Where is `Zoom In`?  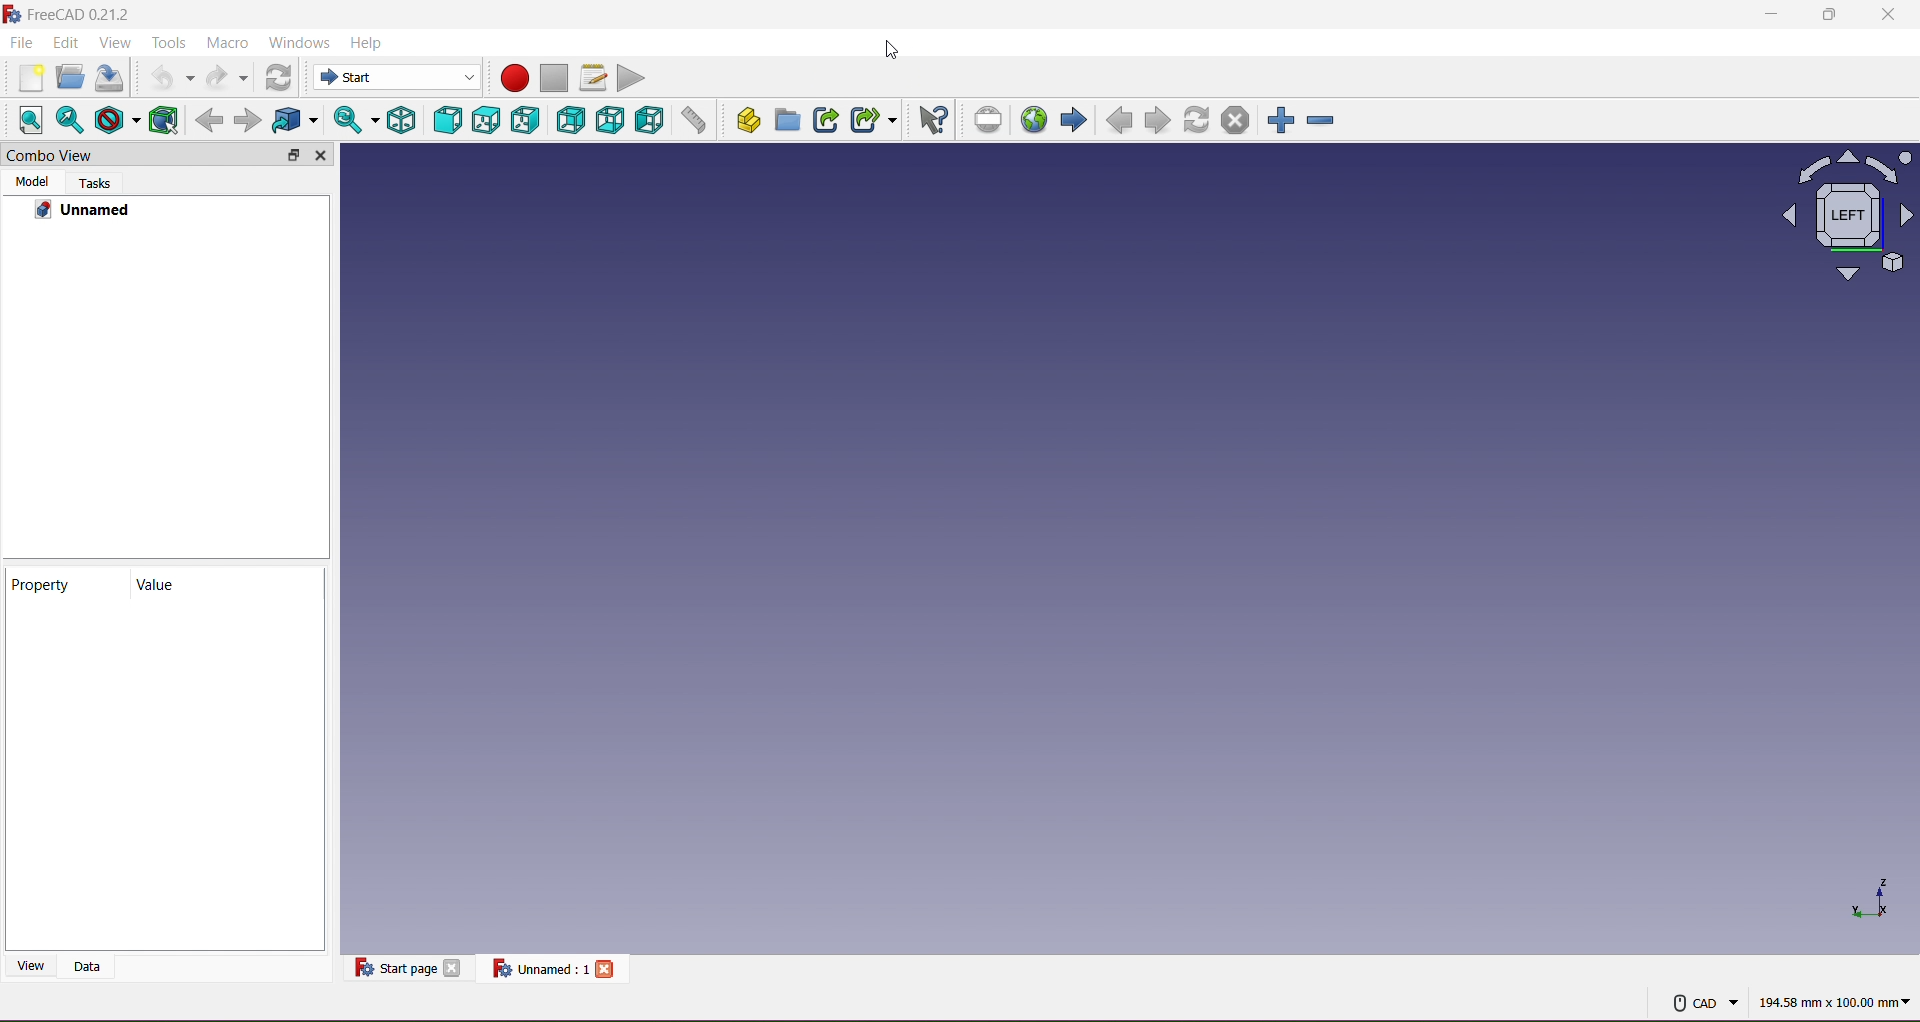 Zoom In is located at coordinates (1281, 120).